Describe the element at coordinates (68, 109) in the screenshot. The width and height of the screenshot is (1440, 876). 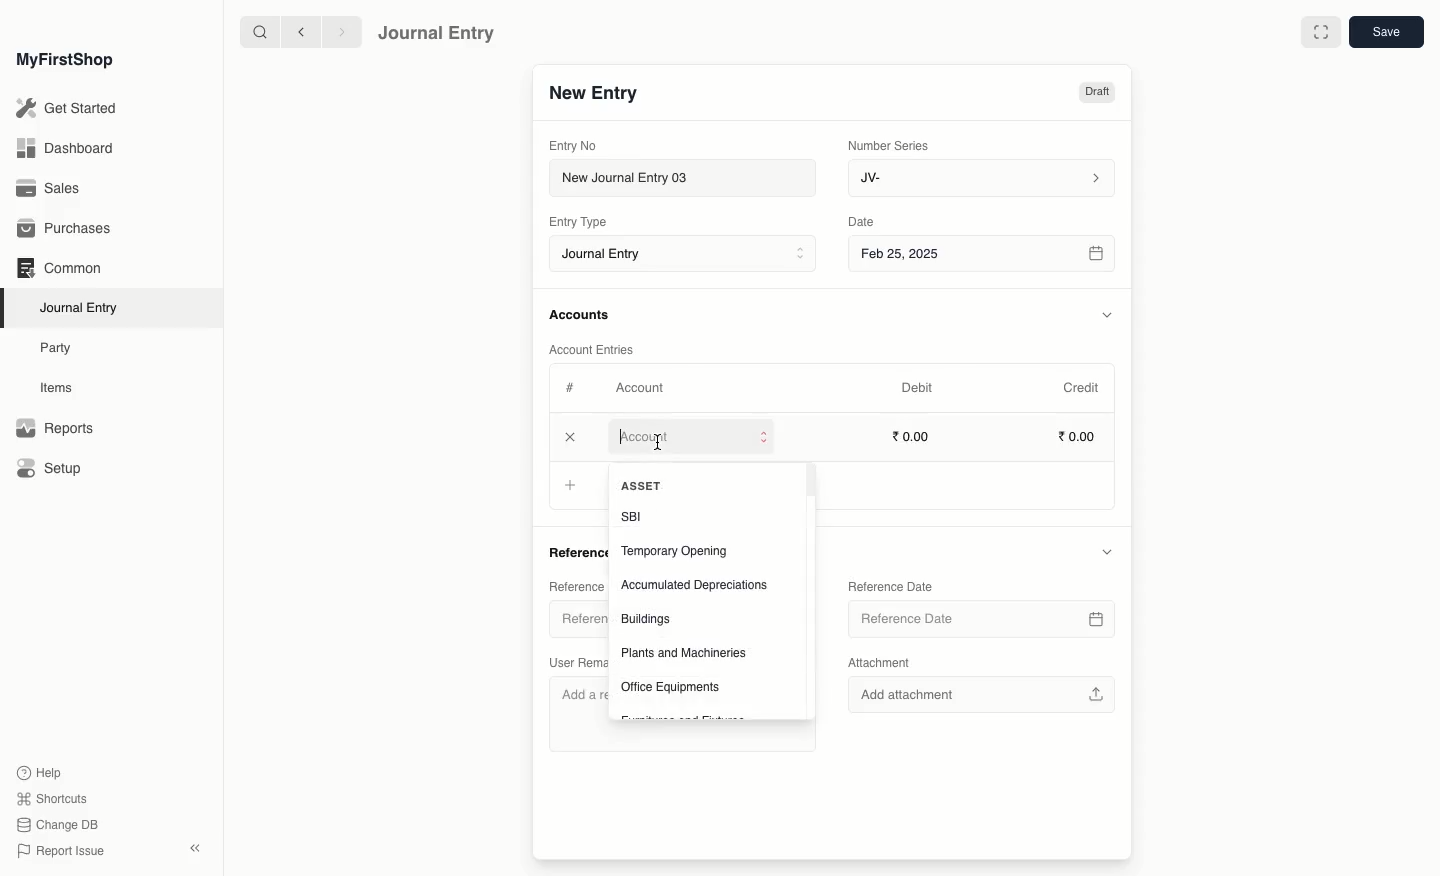
I see `Get Started` at that location.